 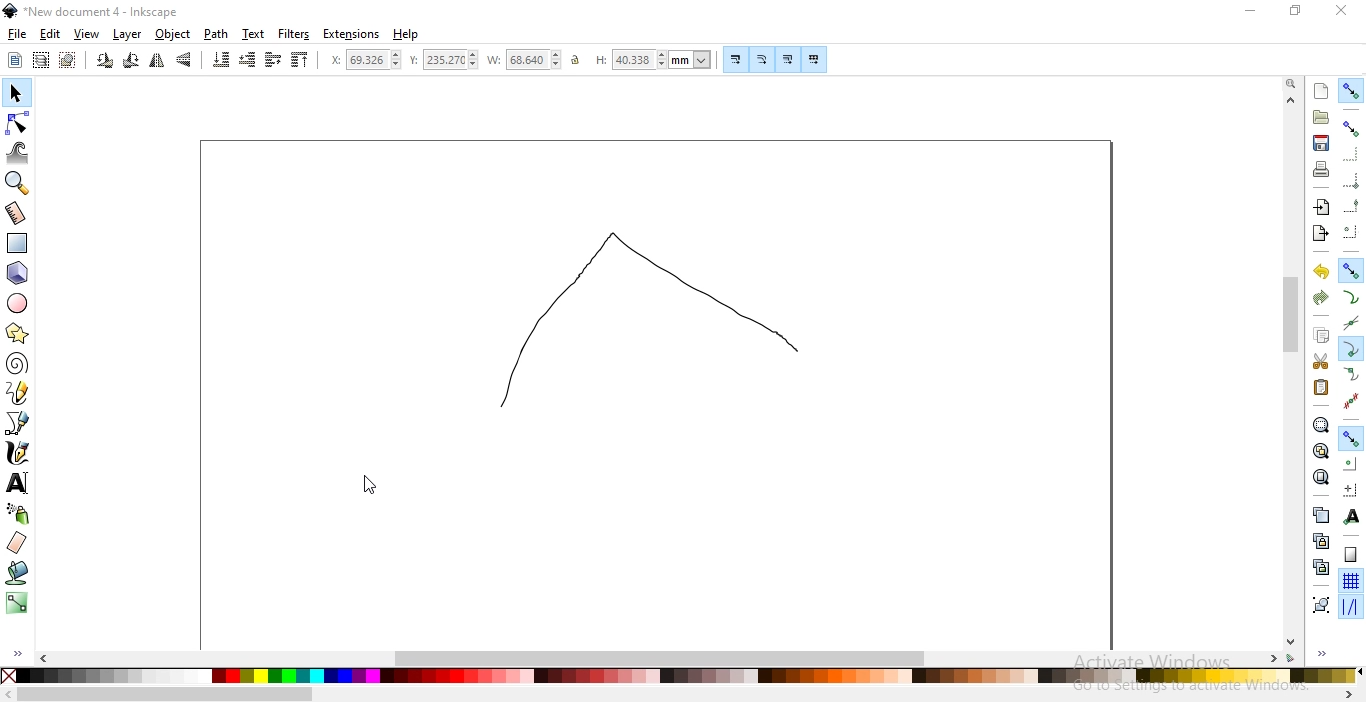 I want to click on draw calligraphic or brush strokes, so click(x=19, y=453).